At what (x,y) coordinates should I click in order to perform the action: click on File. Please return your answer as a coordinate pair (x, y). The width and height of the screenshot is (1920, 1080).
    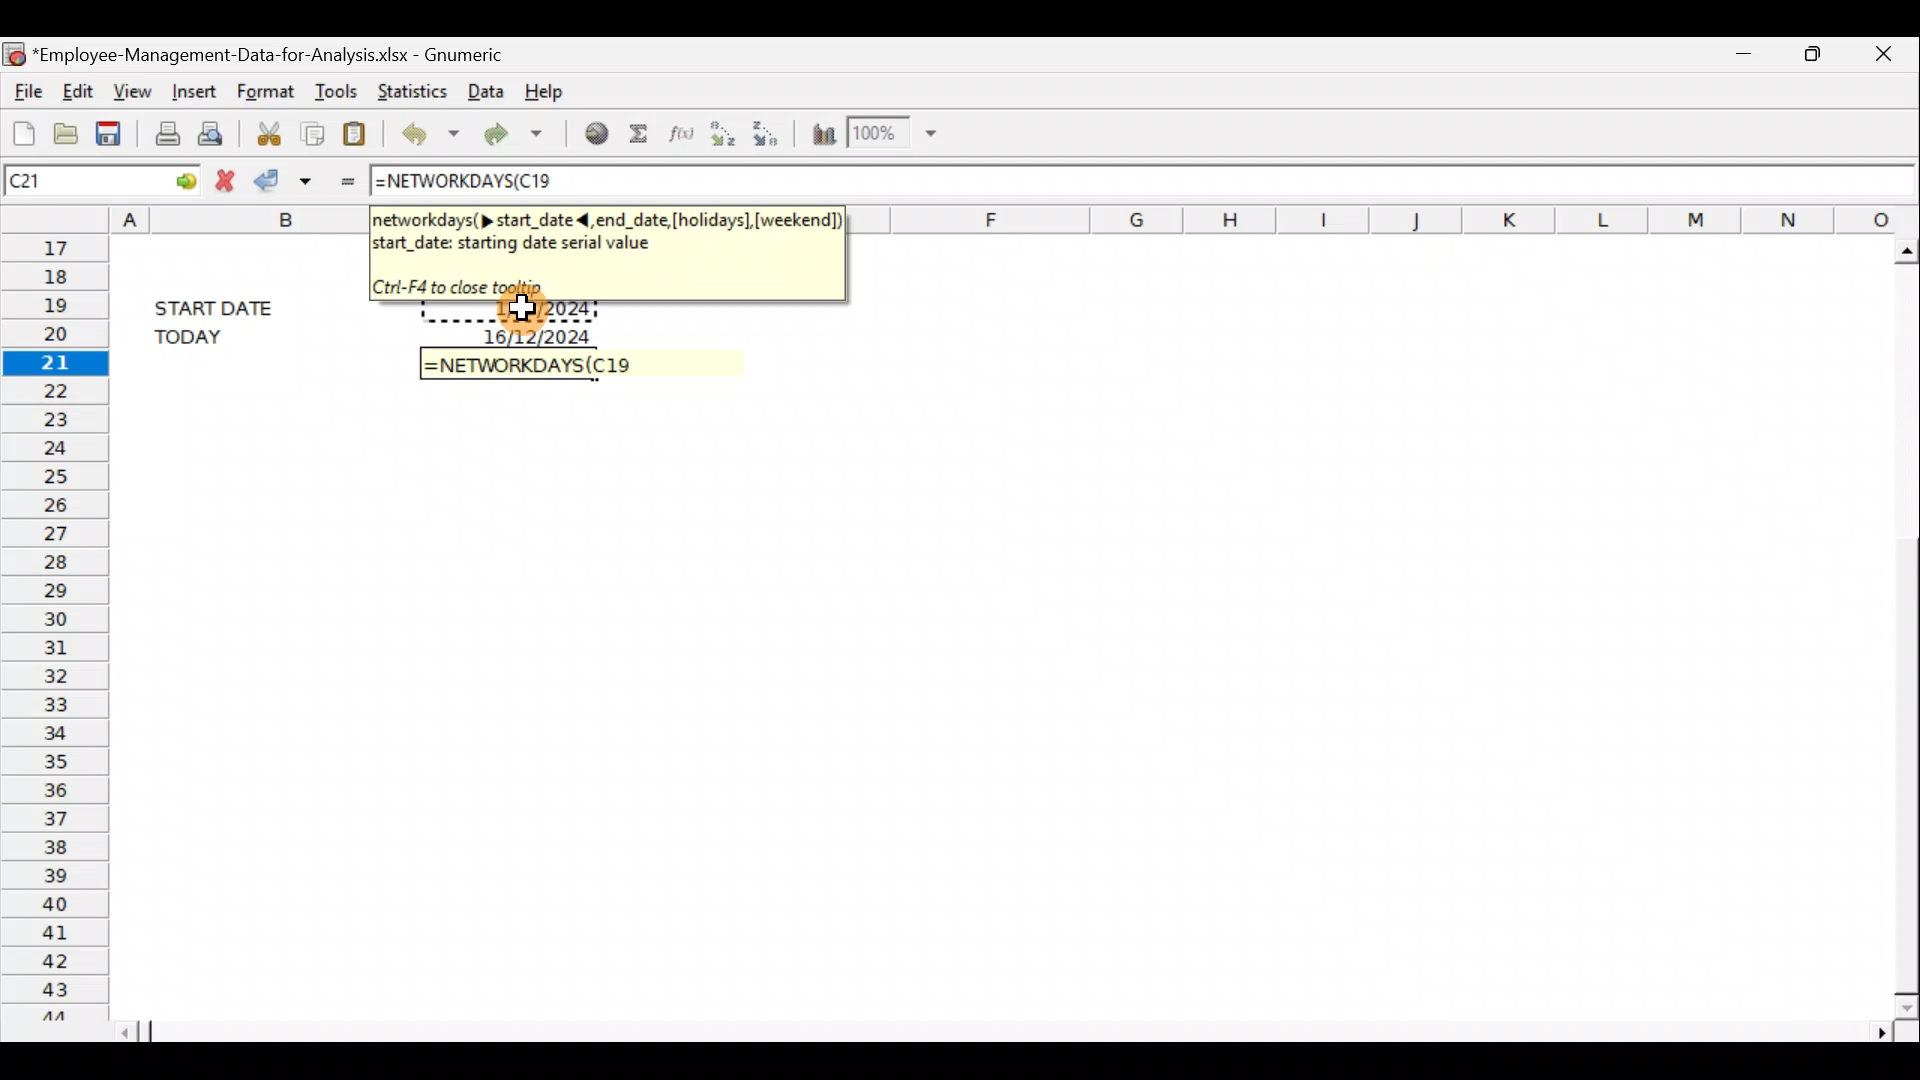
    Looking at the image, I should click on (25, 88).